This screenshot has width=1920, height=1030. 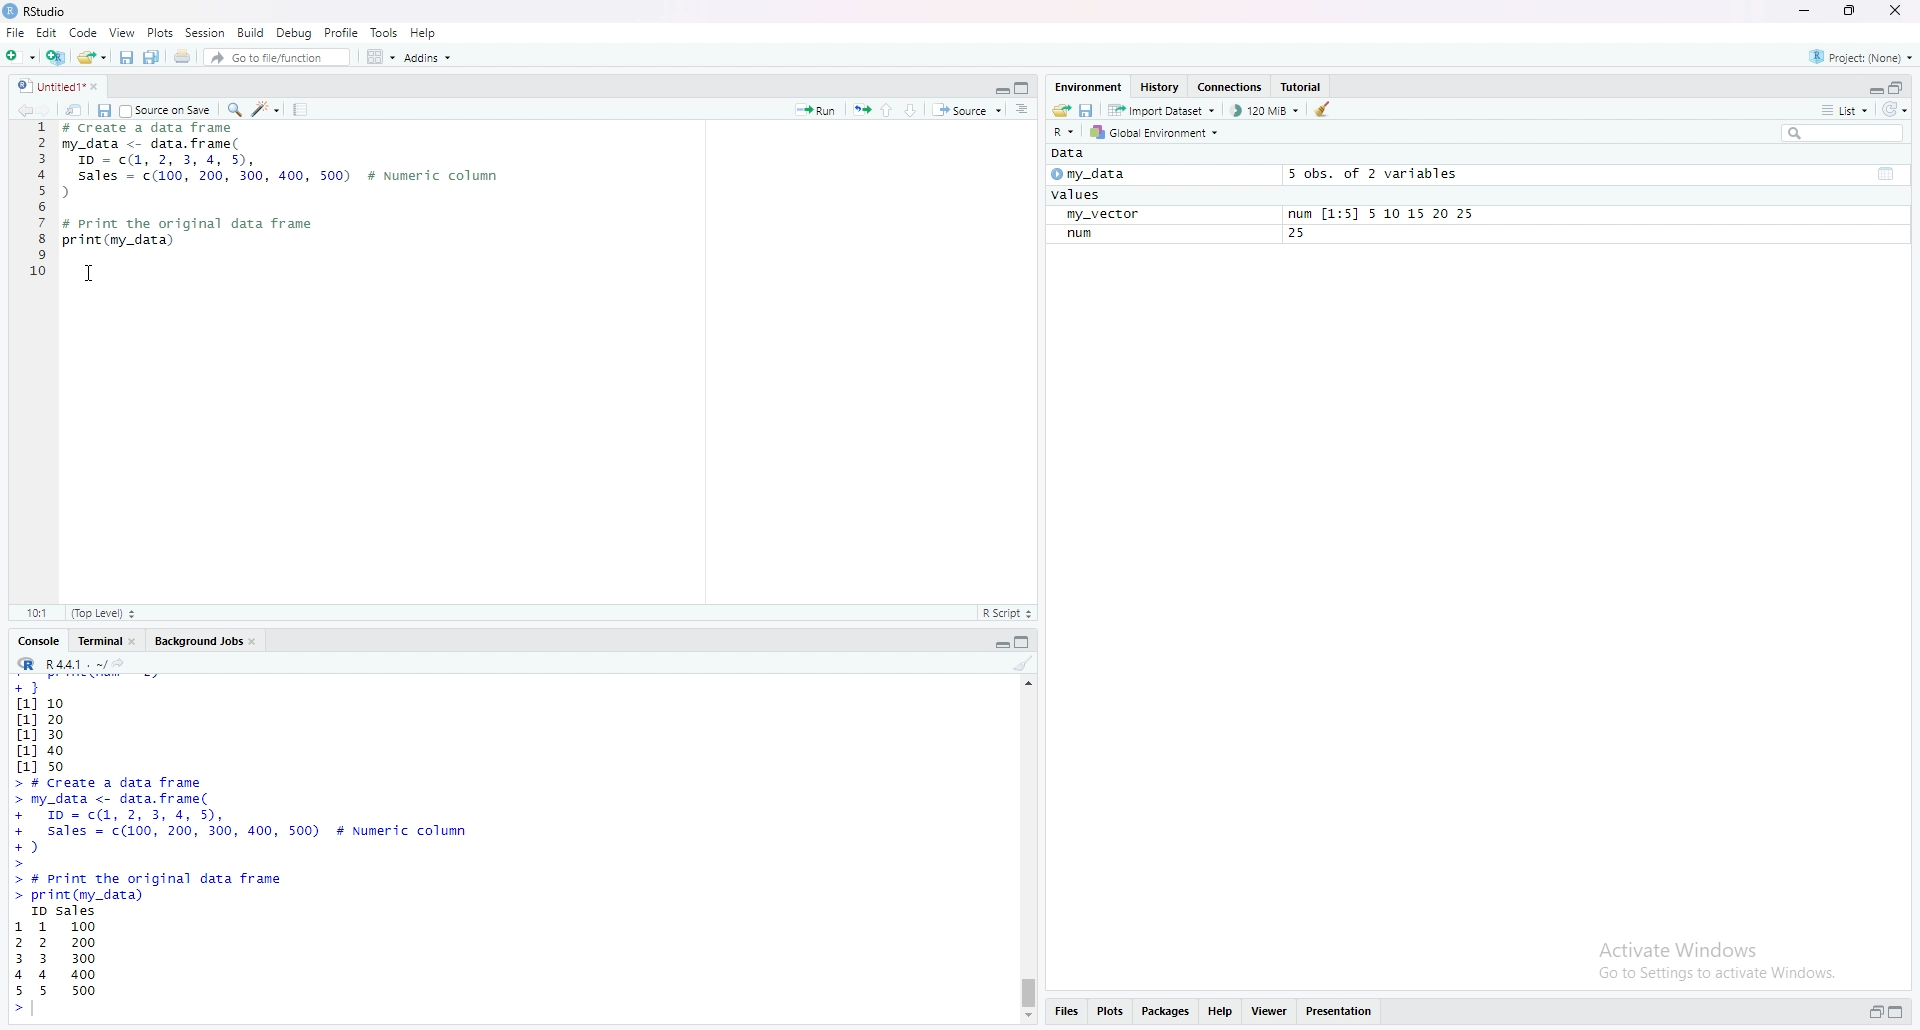 What do you see at coordinates (120, 34) in the screenshot?
I see `View` at bounding box center [120, 34].